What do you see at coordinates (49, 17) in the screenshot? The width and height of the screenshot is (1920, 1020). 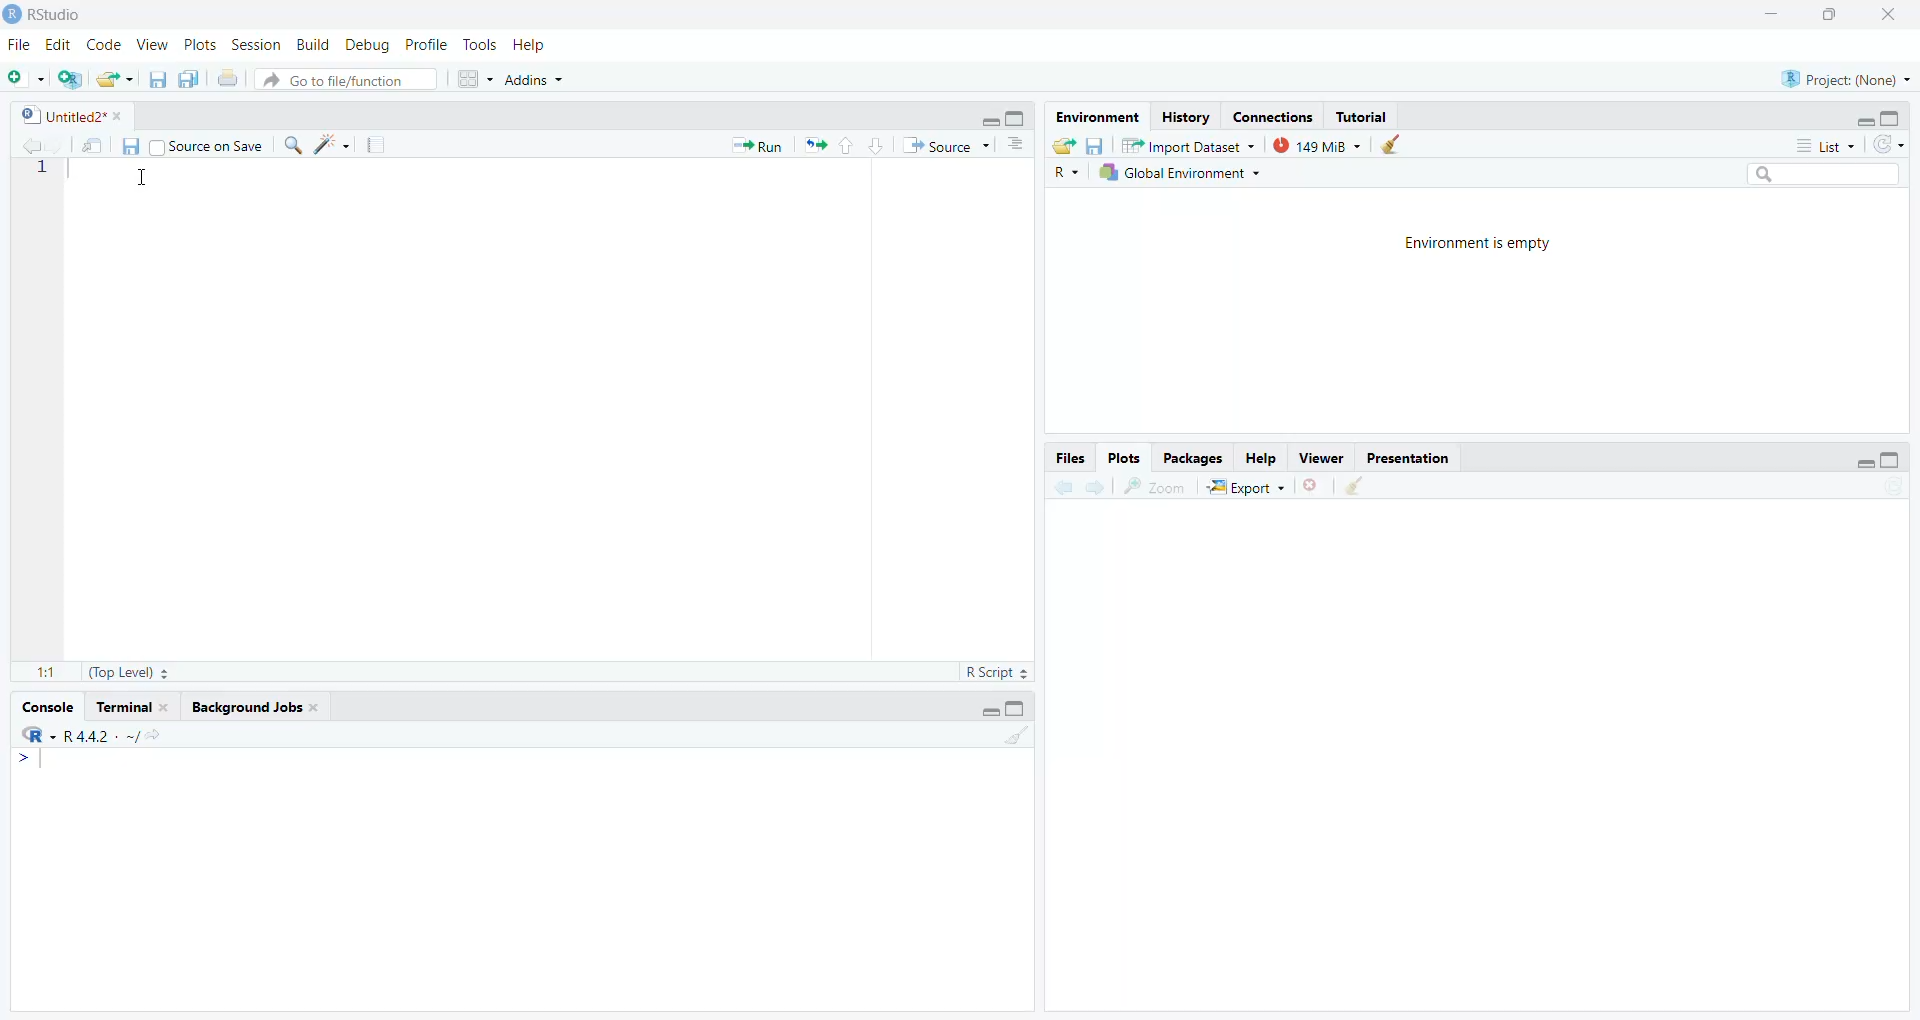 I see `RStudio` at bounding box center [49, 17].